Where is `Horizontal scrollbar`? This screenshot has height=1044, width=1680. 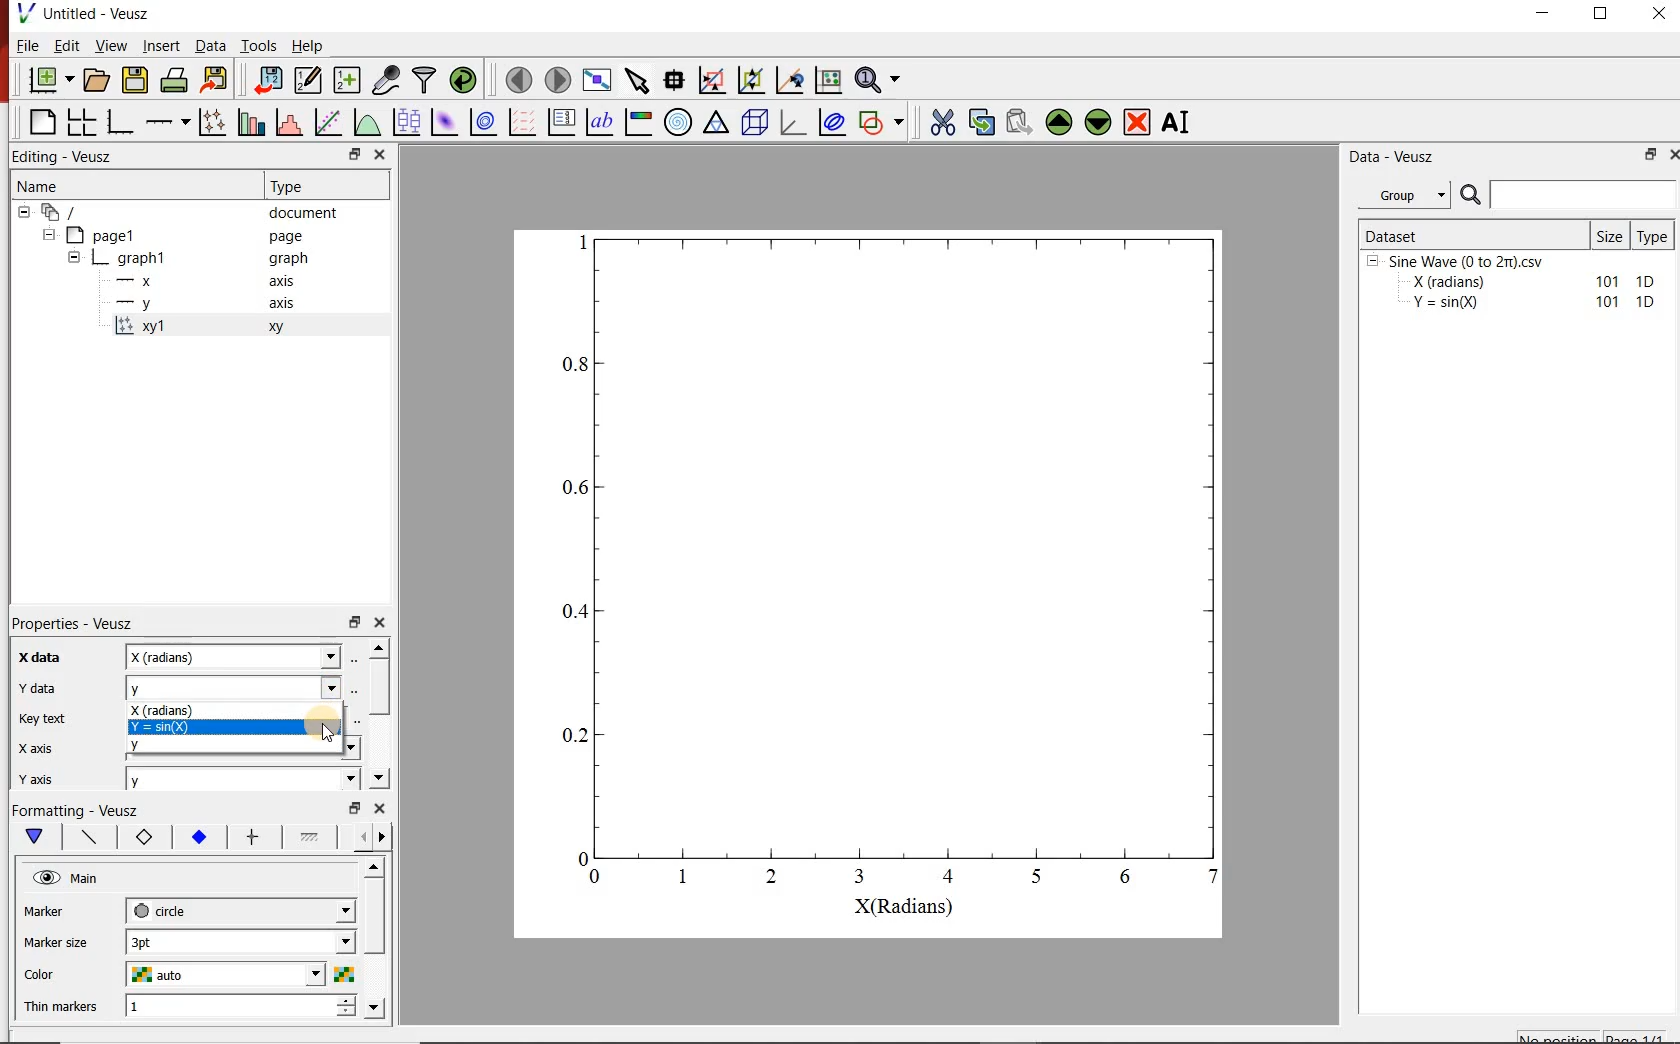
Horizontal scrollbar is located at coordinates (377, 936).